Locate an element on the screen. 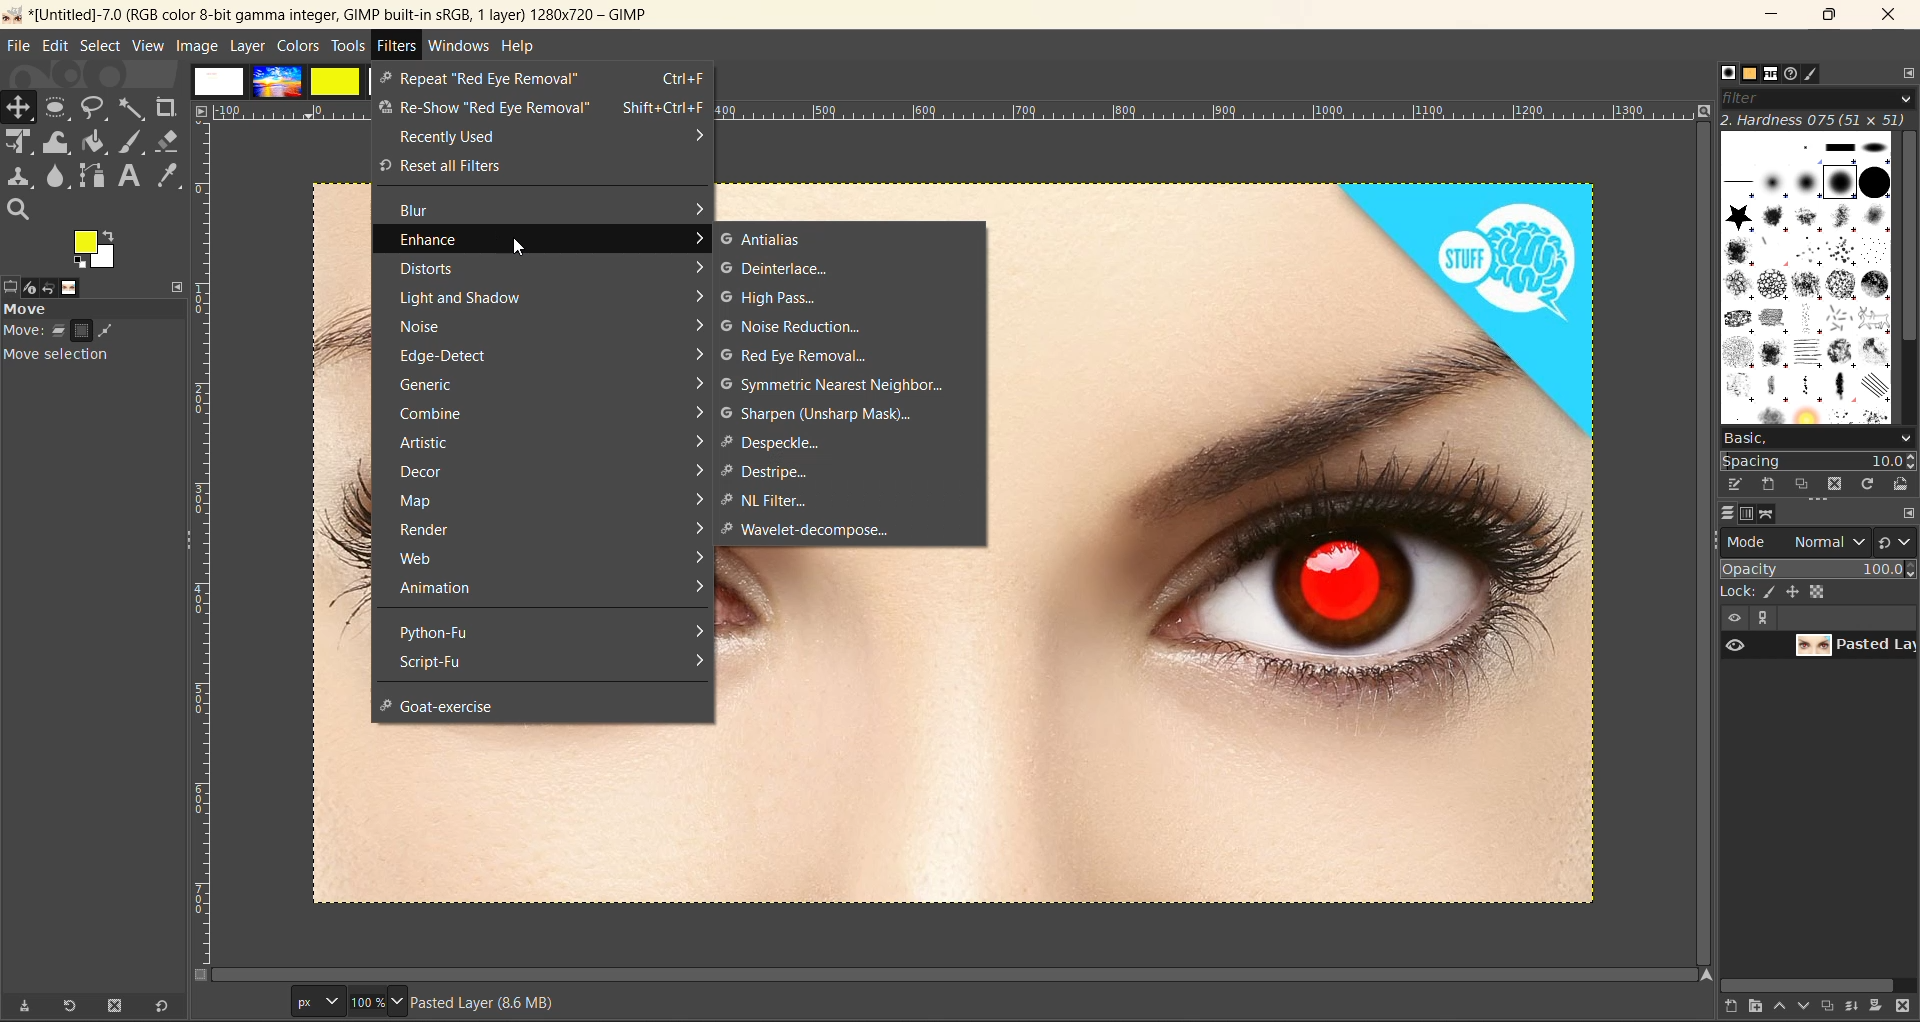 Image resolution: width=1920 pixels, height=1022 pixels. lower this layer is located at coordinates (1800, 1011).